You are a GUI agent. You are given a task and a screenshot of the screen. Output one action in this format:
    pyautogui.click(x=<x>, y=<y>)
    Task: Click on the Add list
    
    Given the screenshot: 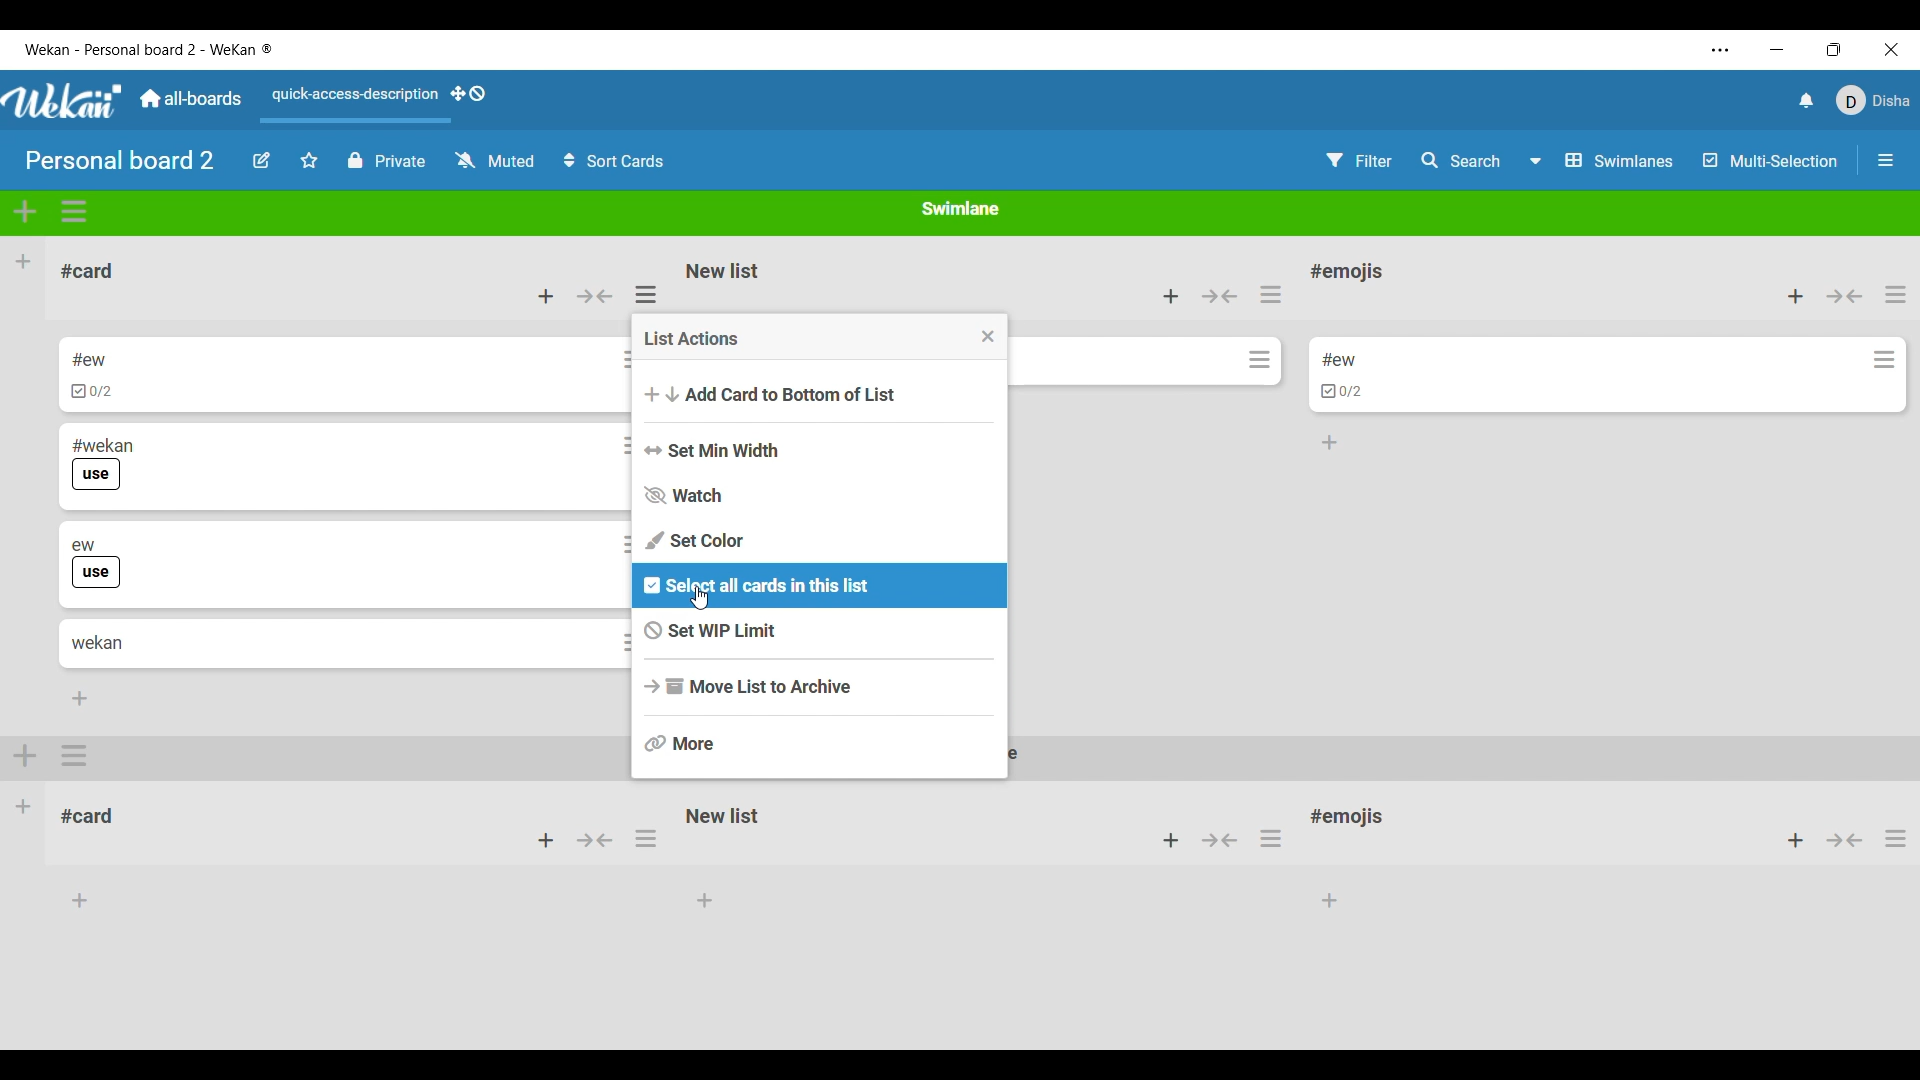 What is the action you would take?
    pyautogui.click(x=23, y=262)
    